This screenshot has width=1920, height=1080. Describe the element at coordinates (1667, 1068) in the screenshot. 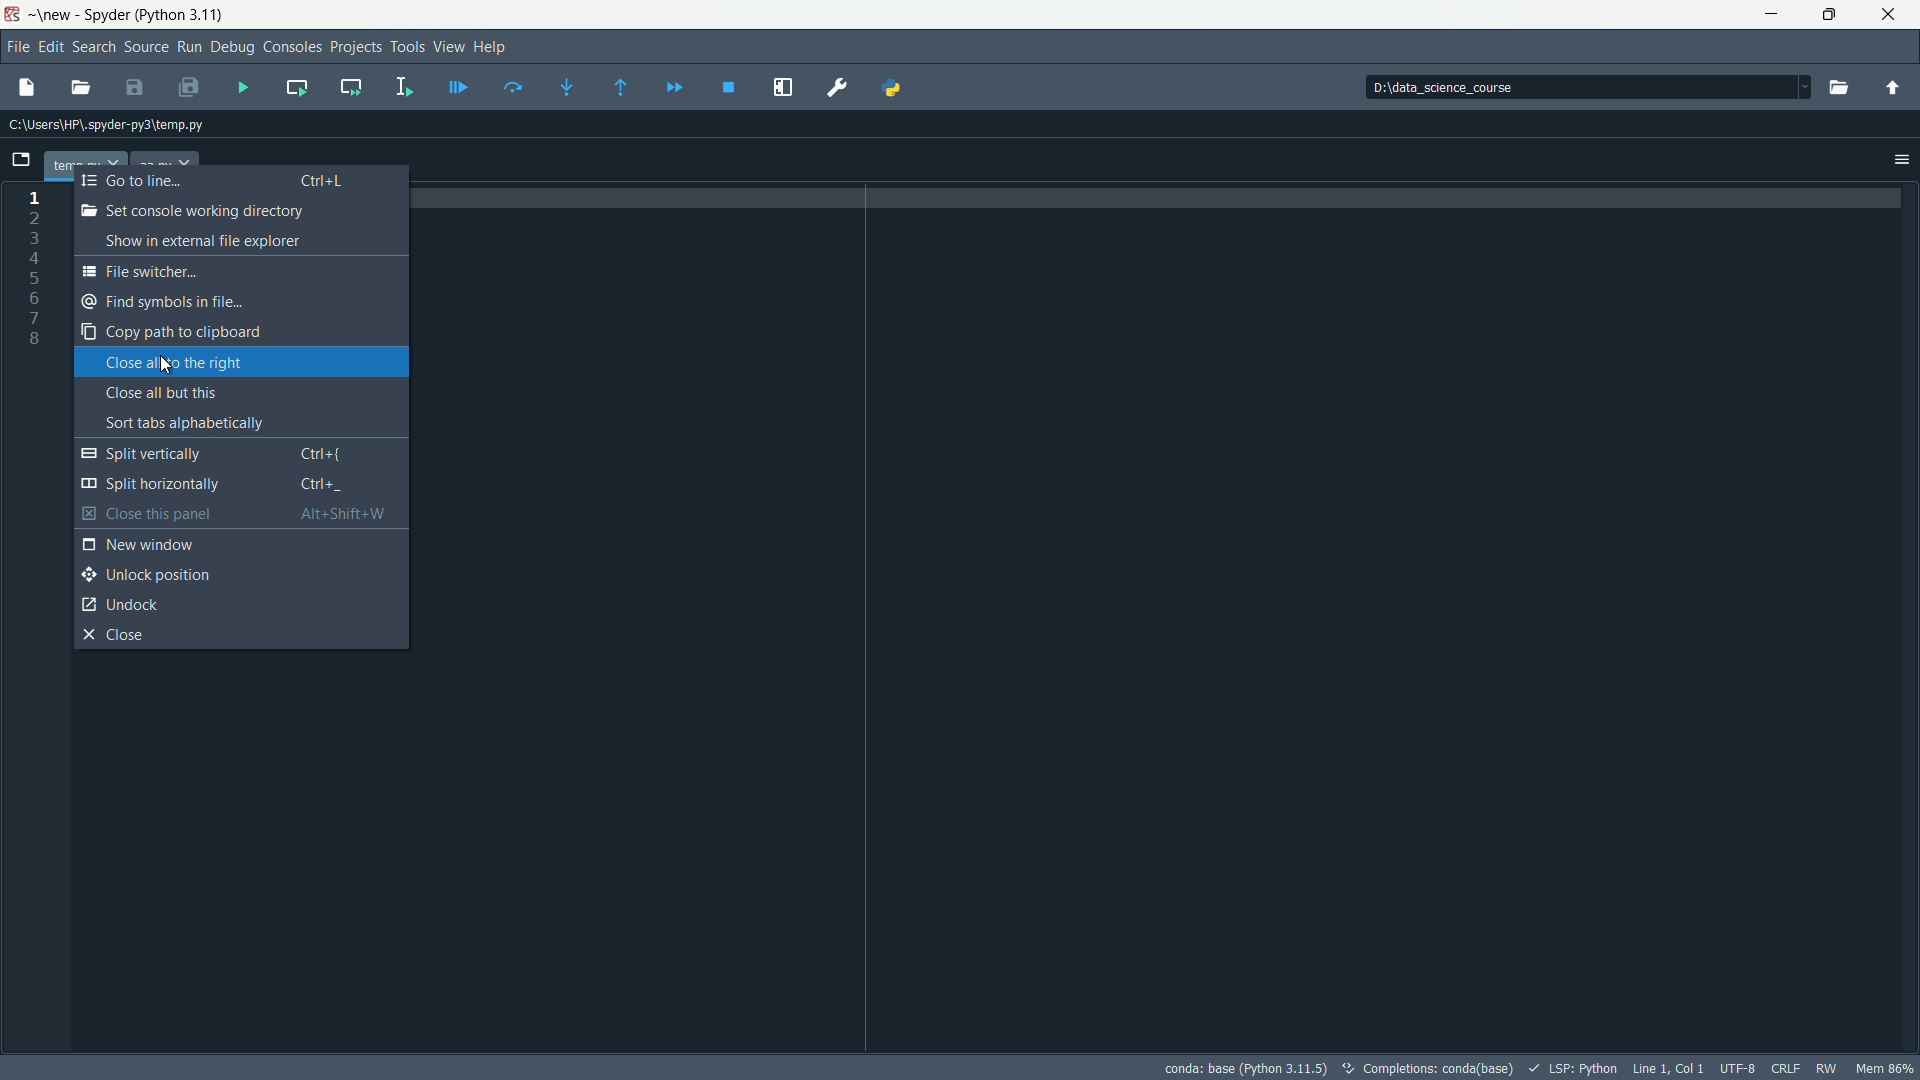

I see `cursor position` at that location.